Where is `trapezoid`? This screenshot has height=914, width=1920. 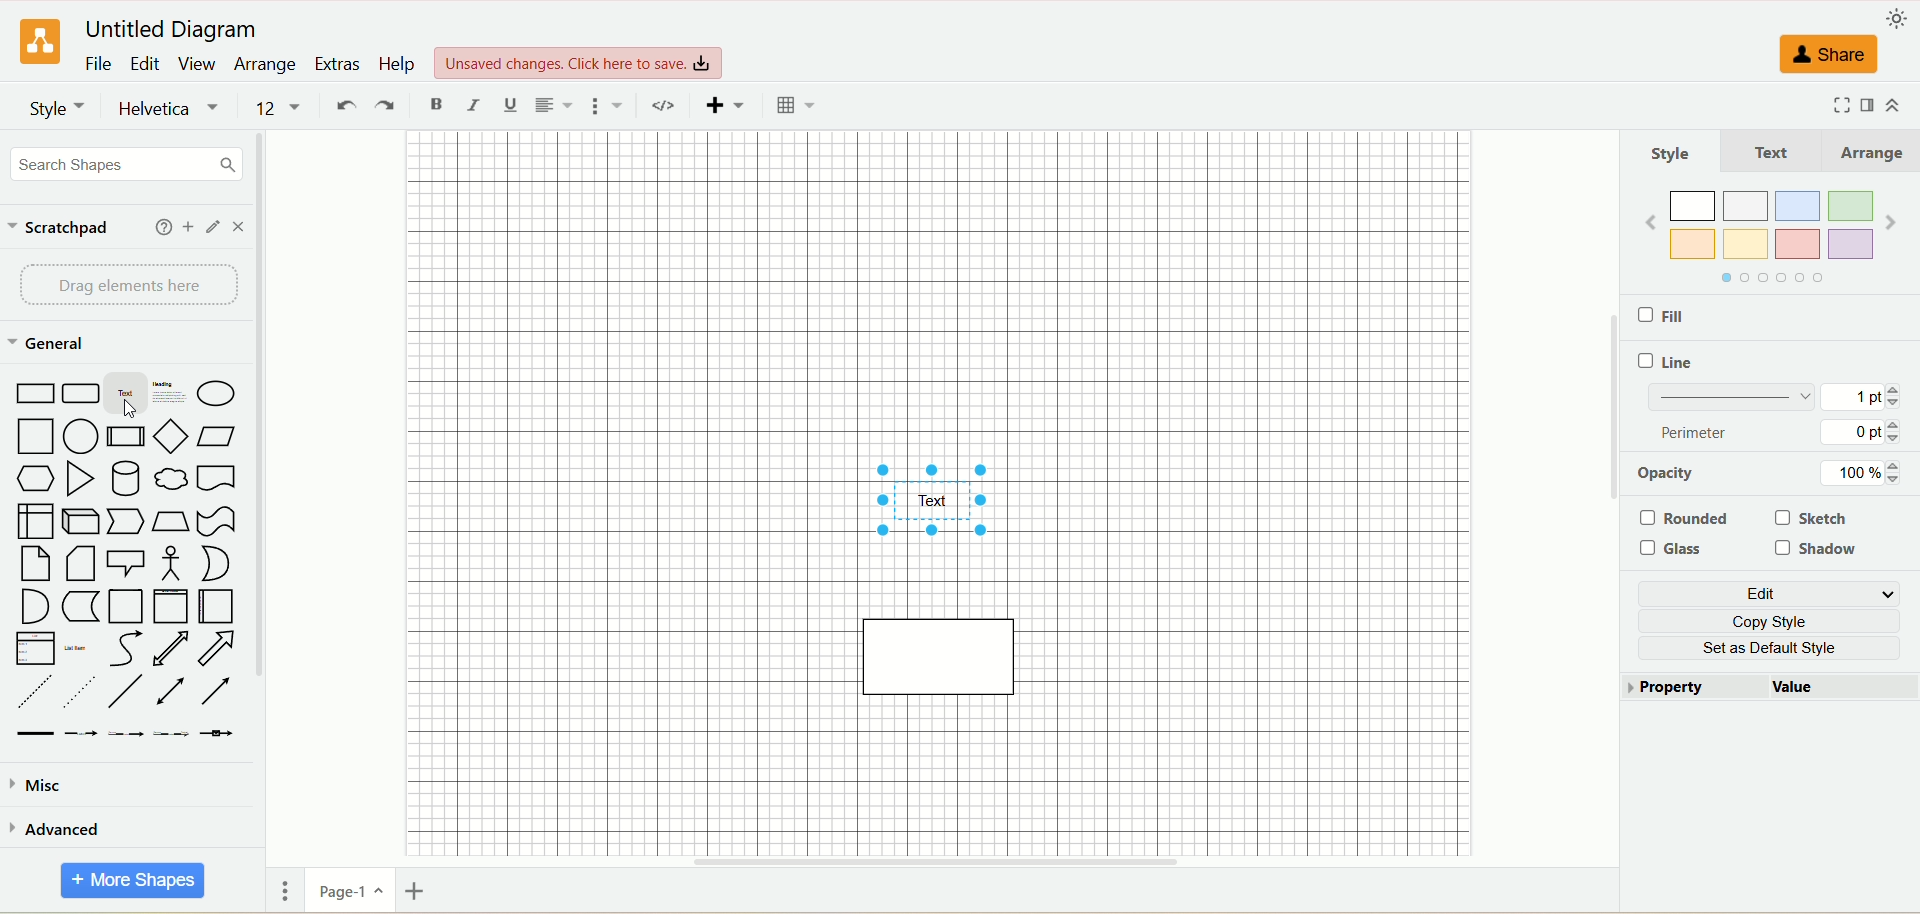 trapezoid is located at coordinates (169, 521).